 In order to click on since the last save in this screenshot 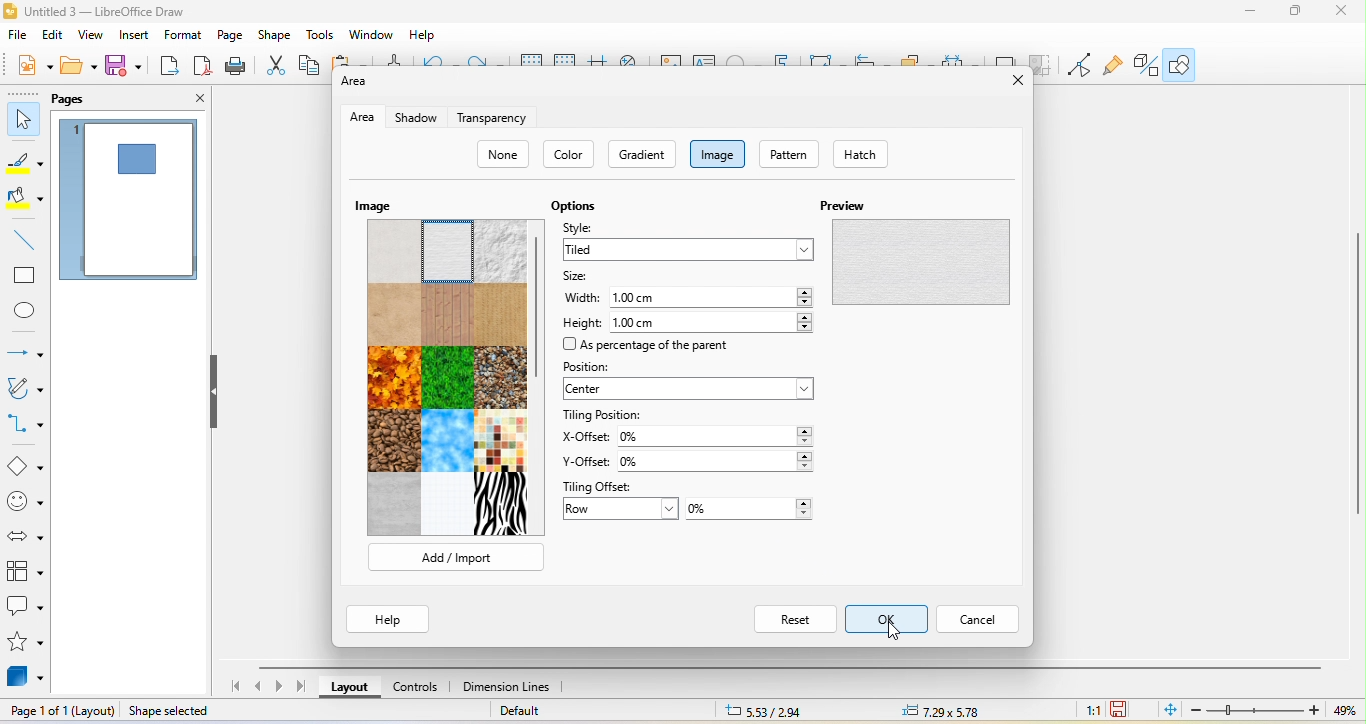, I will do `click(1124, 711)`.